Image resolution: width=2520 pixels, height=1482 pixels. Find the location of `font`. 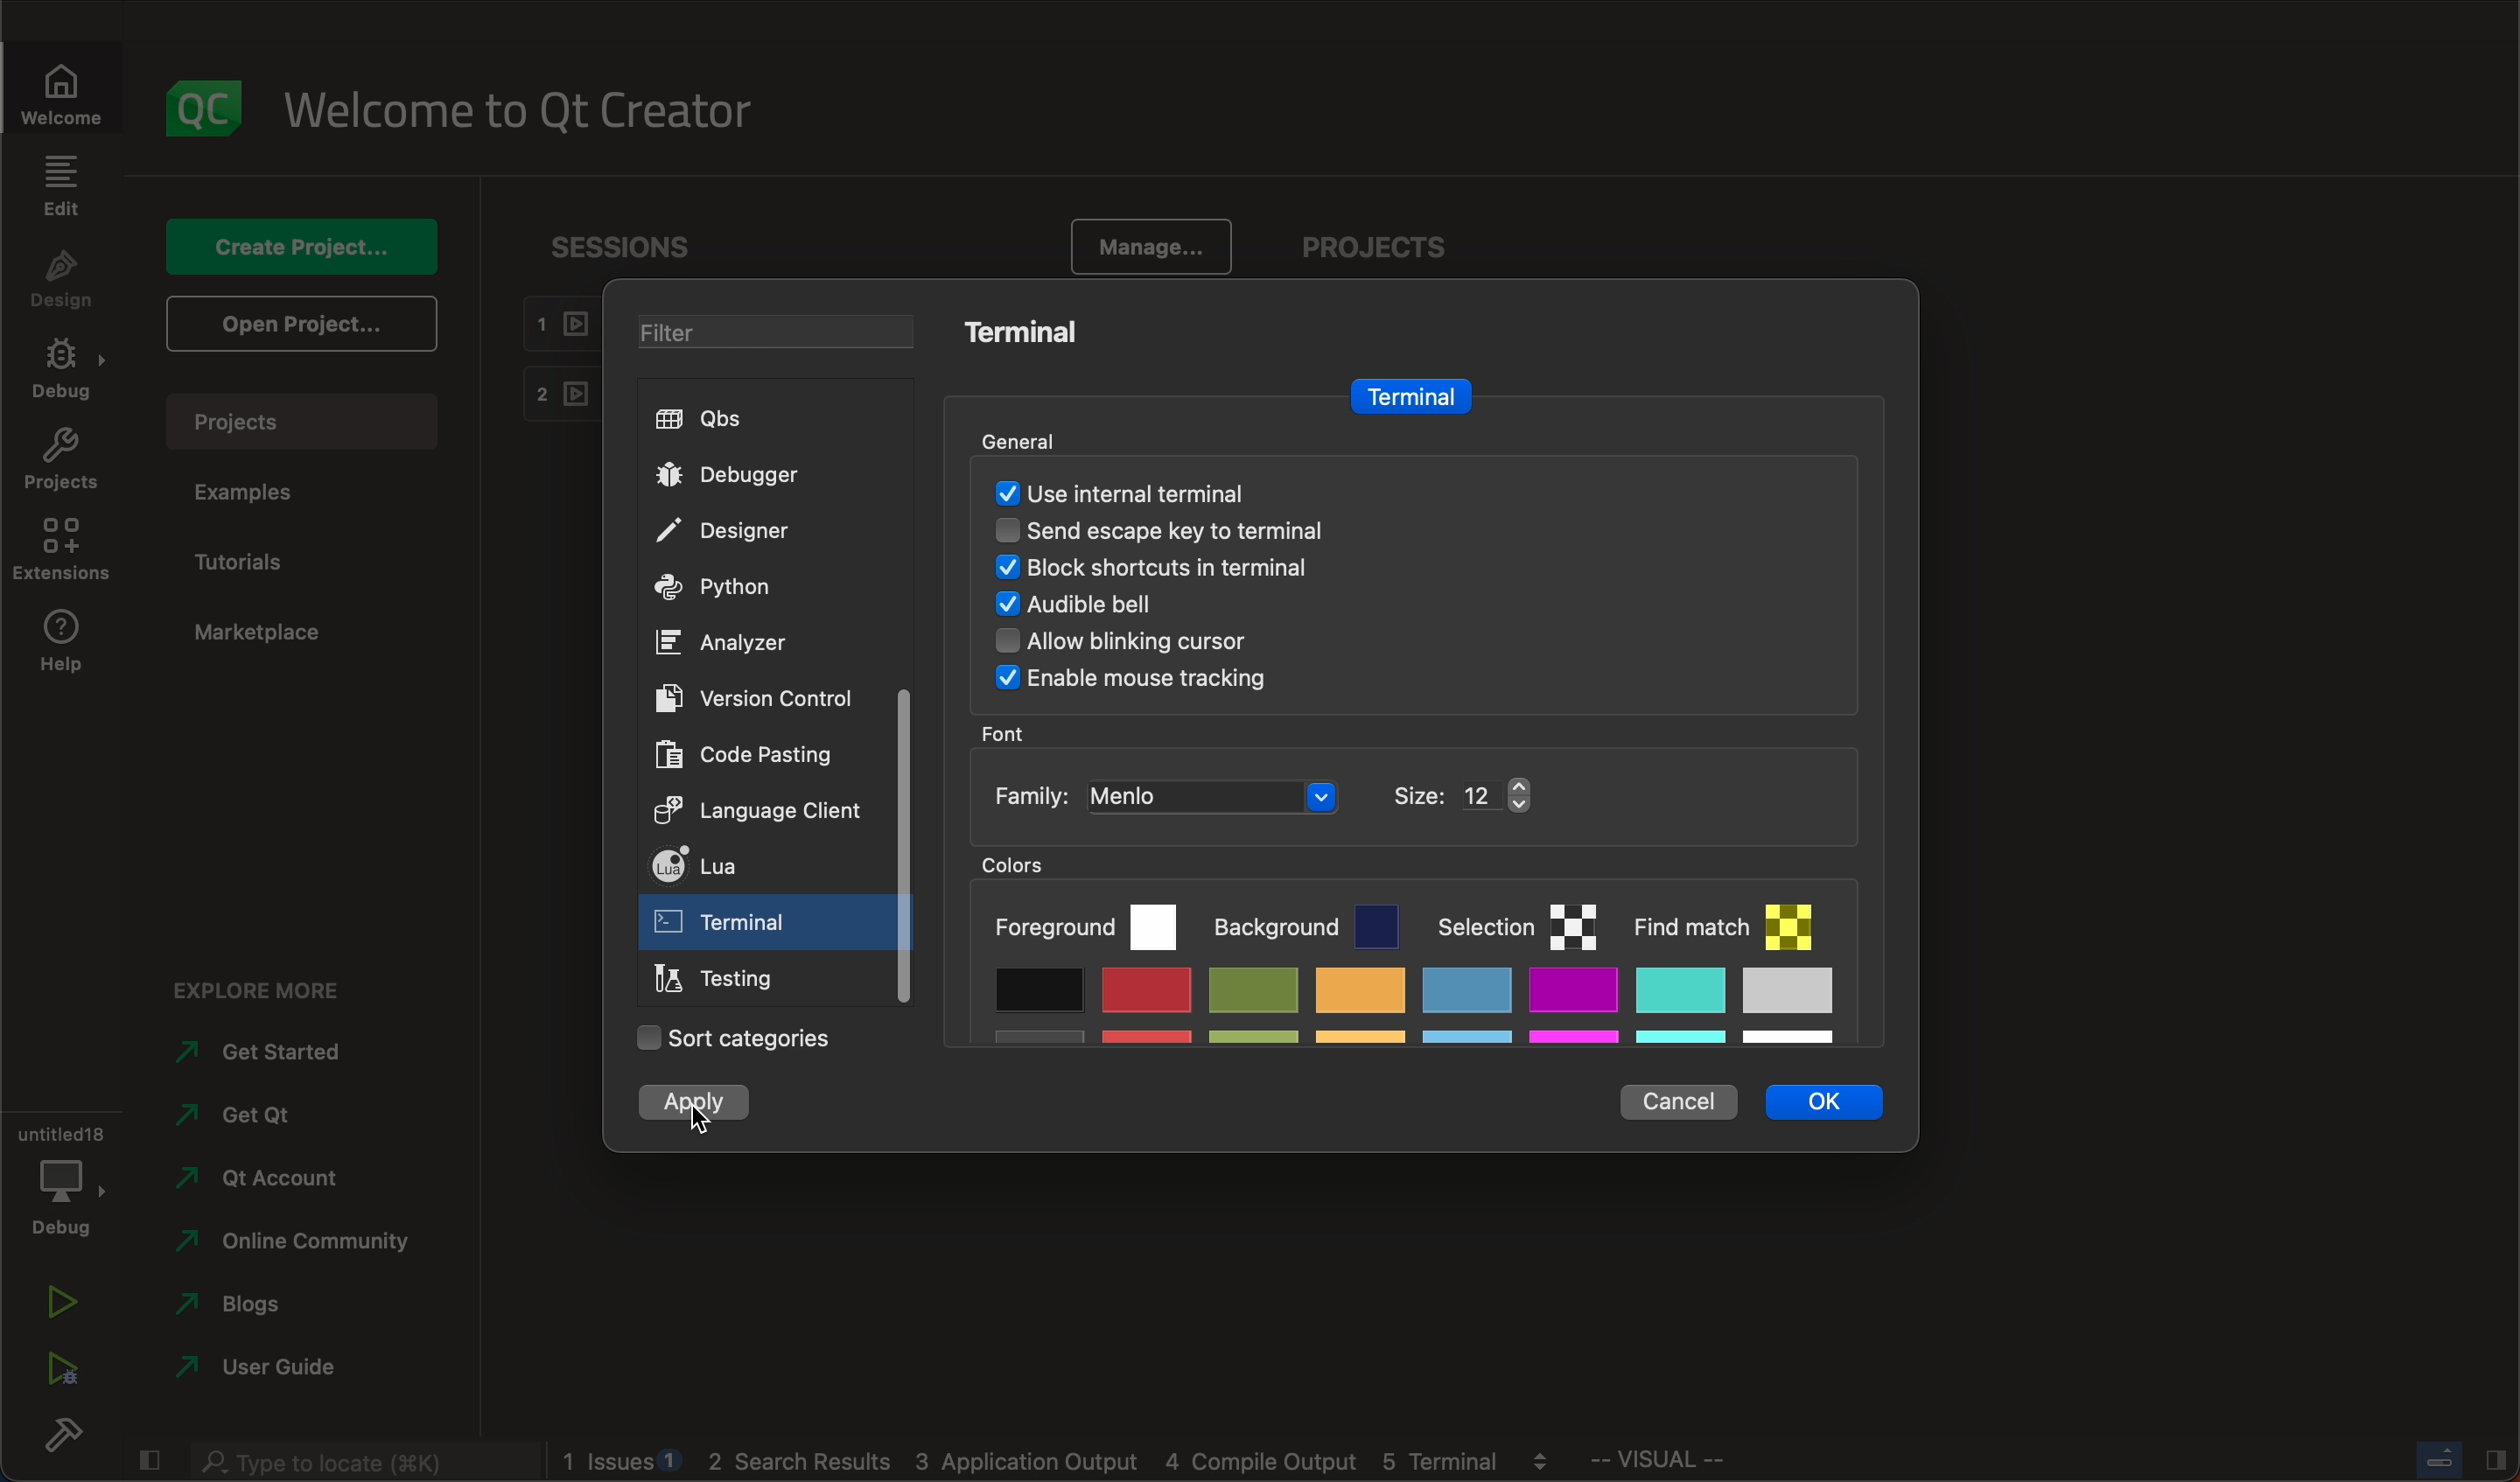

font is located at coordinates (1012, 732).